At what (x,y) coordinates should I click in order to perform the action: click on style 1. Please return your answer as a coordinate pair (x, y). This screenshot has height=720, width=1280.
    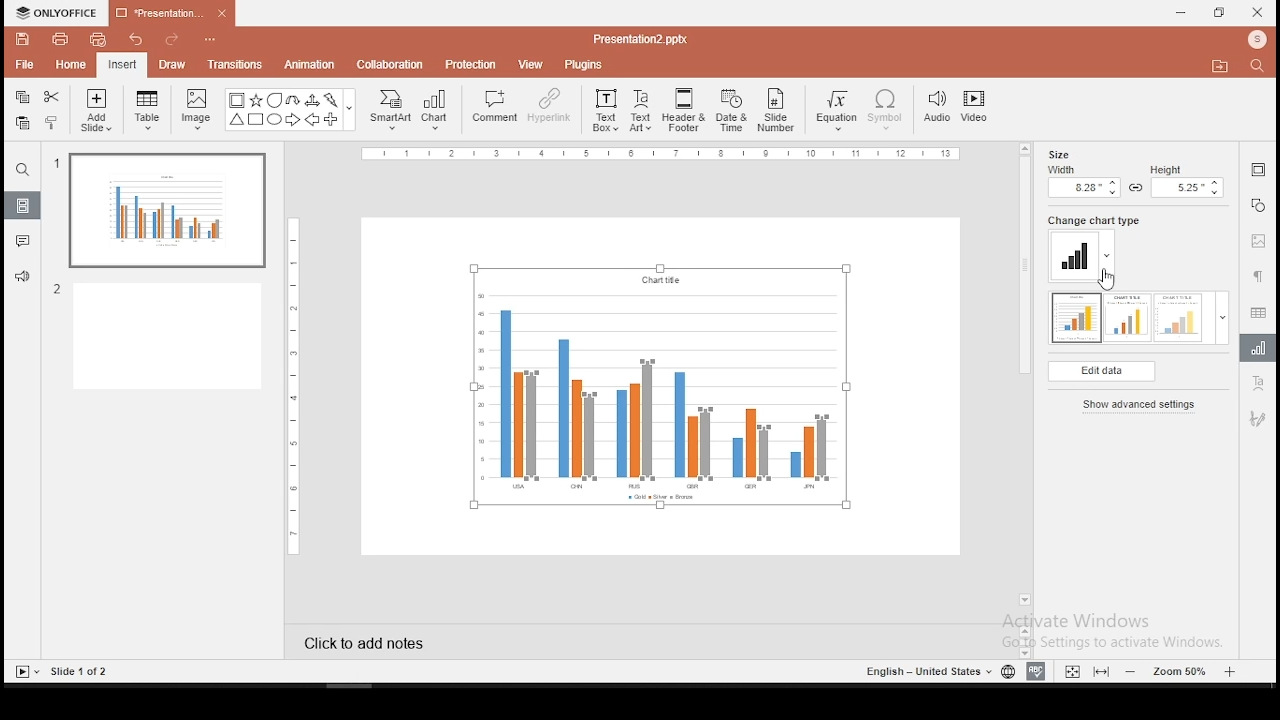
    Looking at the image, I should click on (1076, 318).